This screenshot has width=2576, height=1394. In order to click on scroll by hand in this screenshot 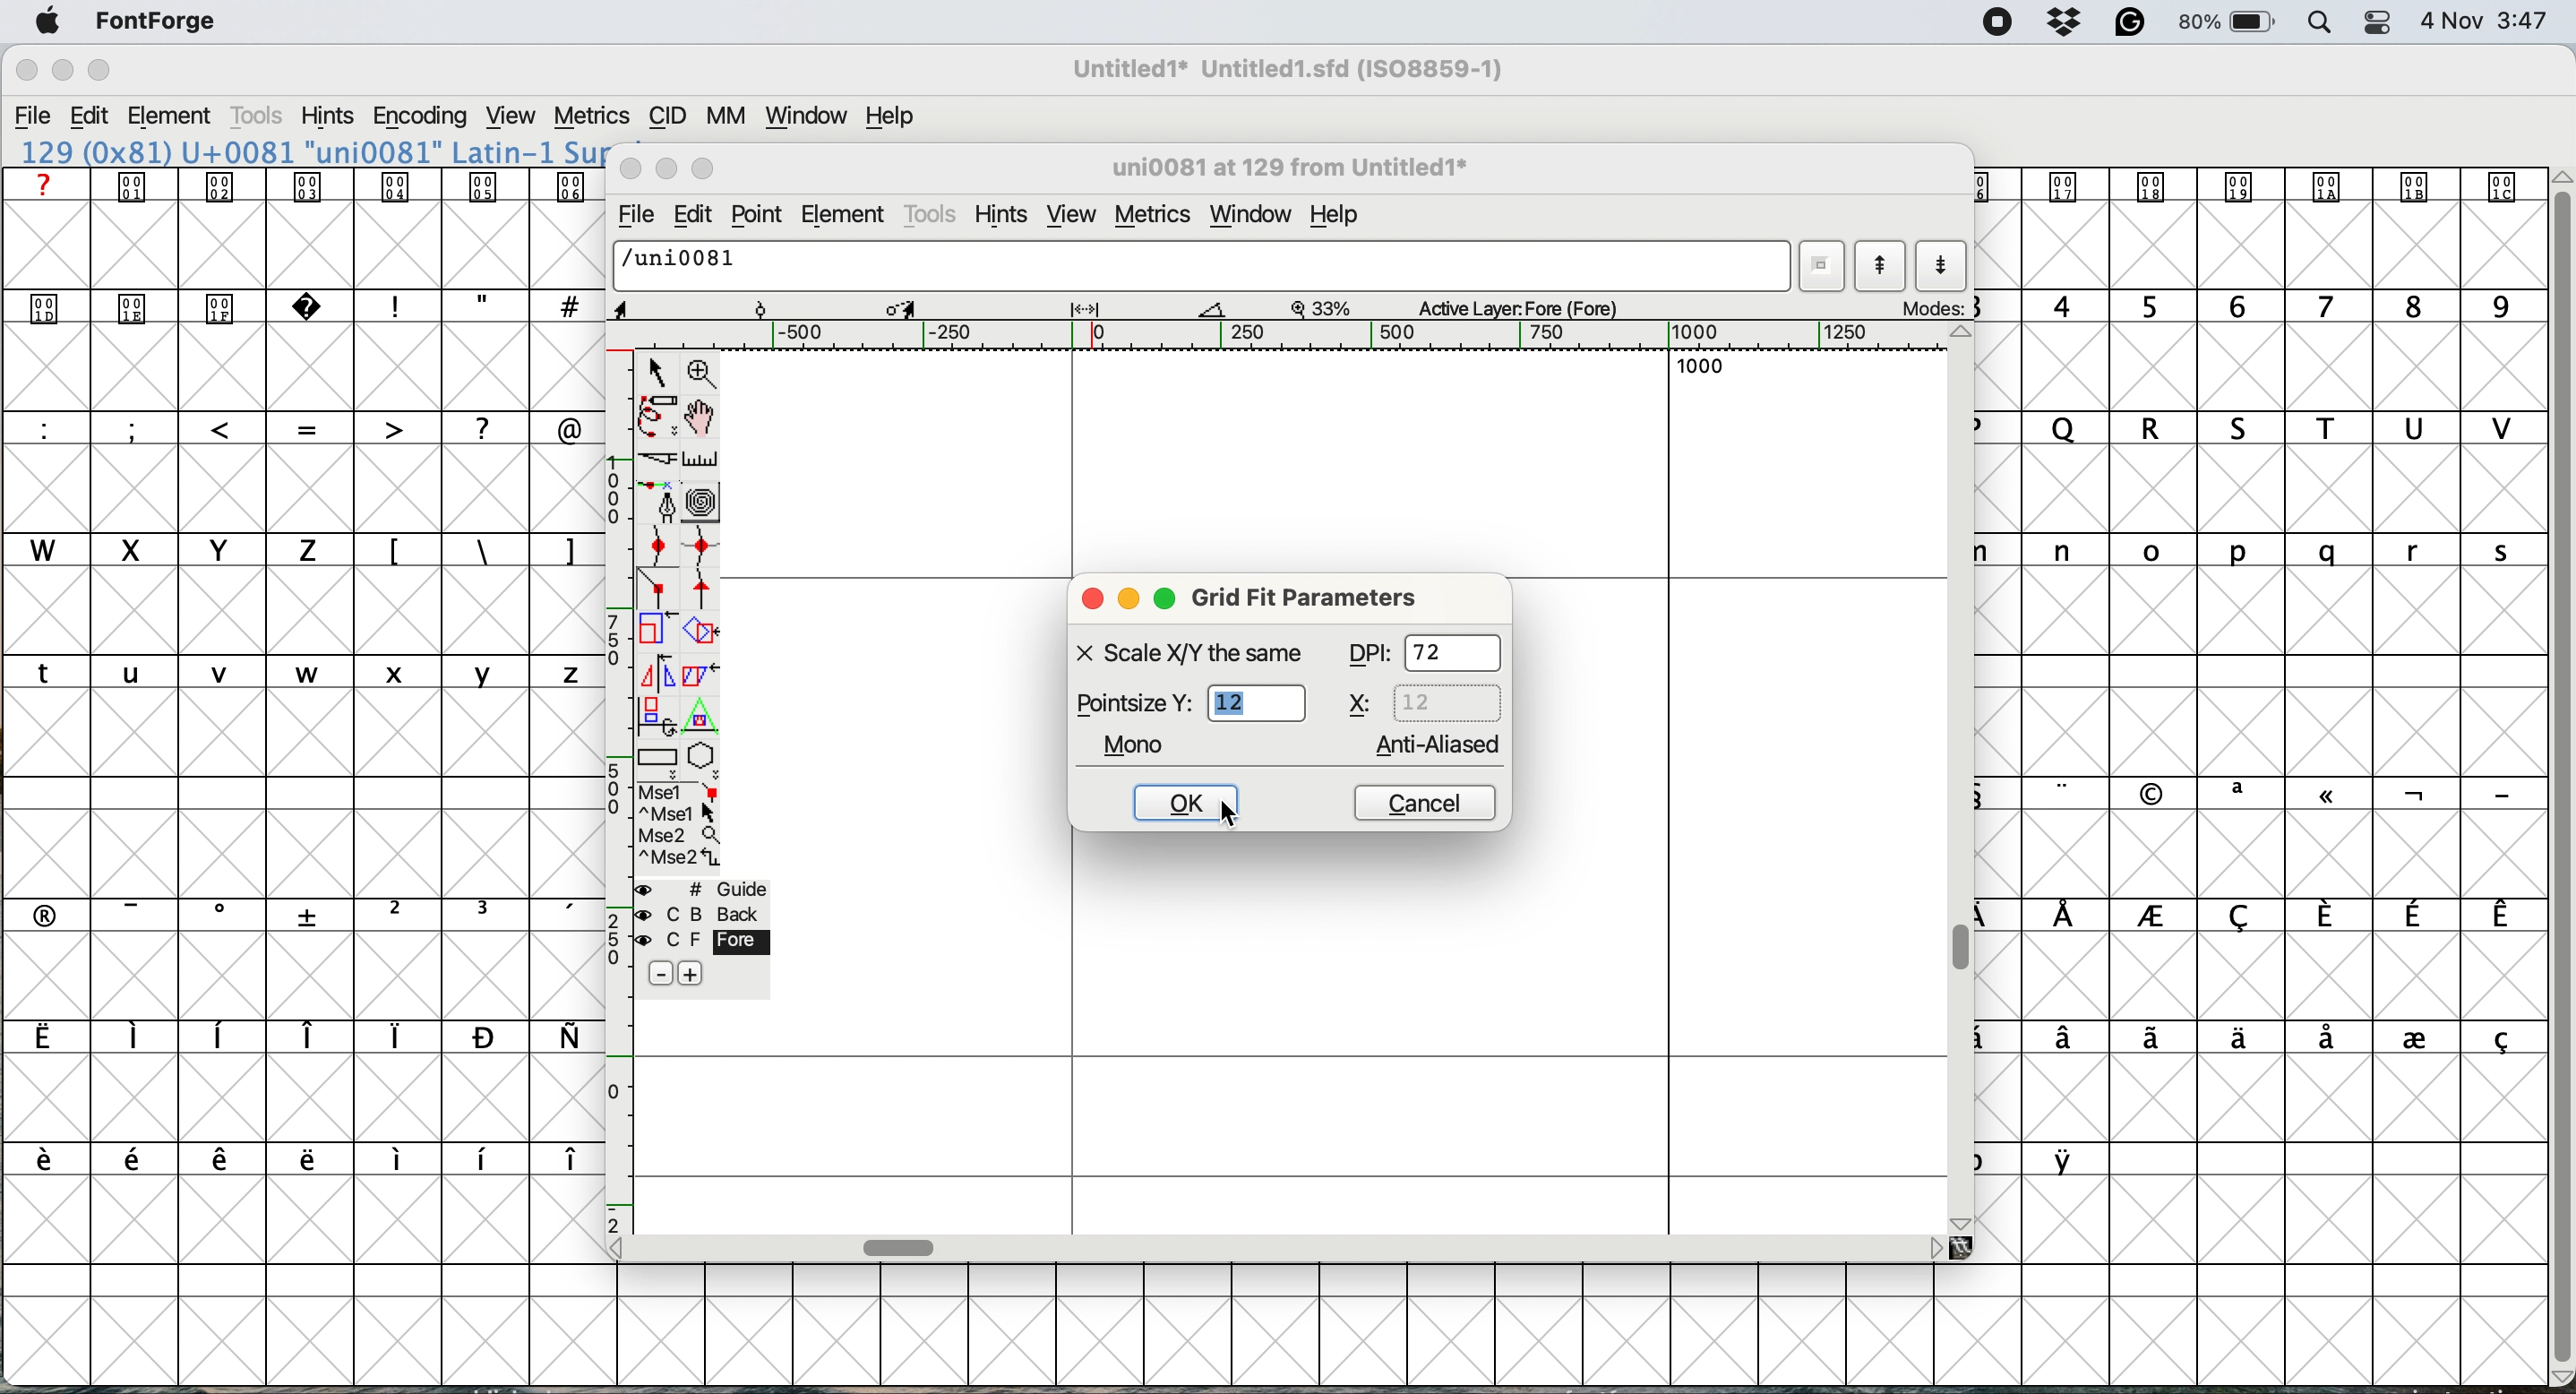, I will do `click(699, 415)`.